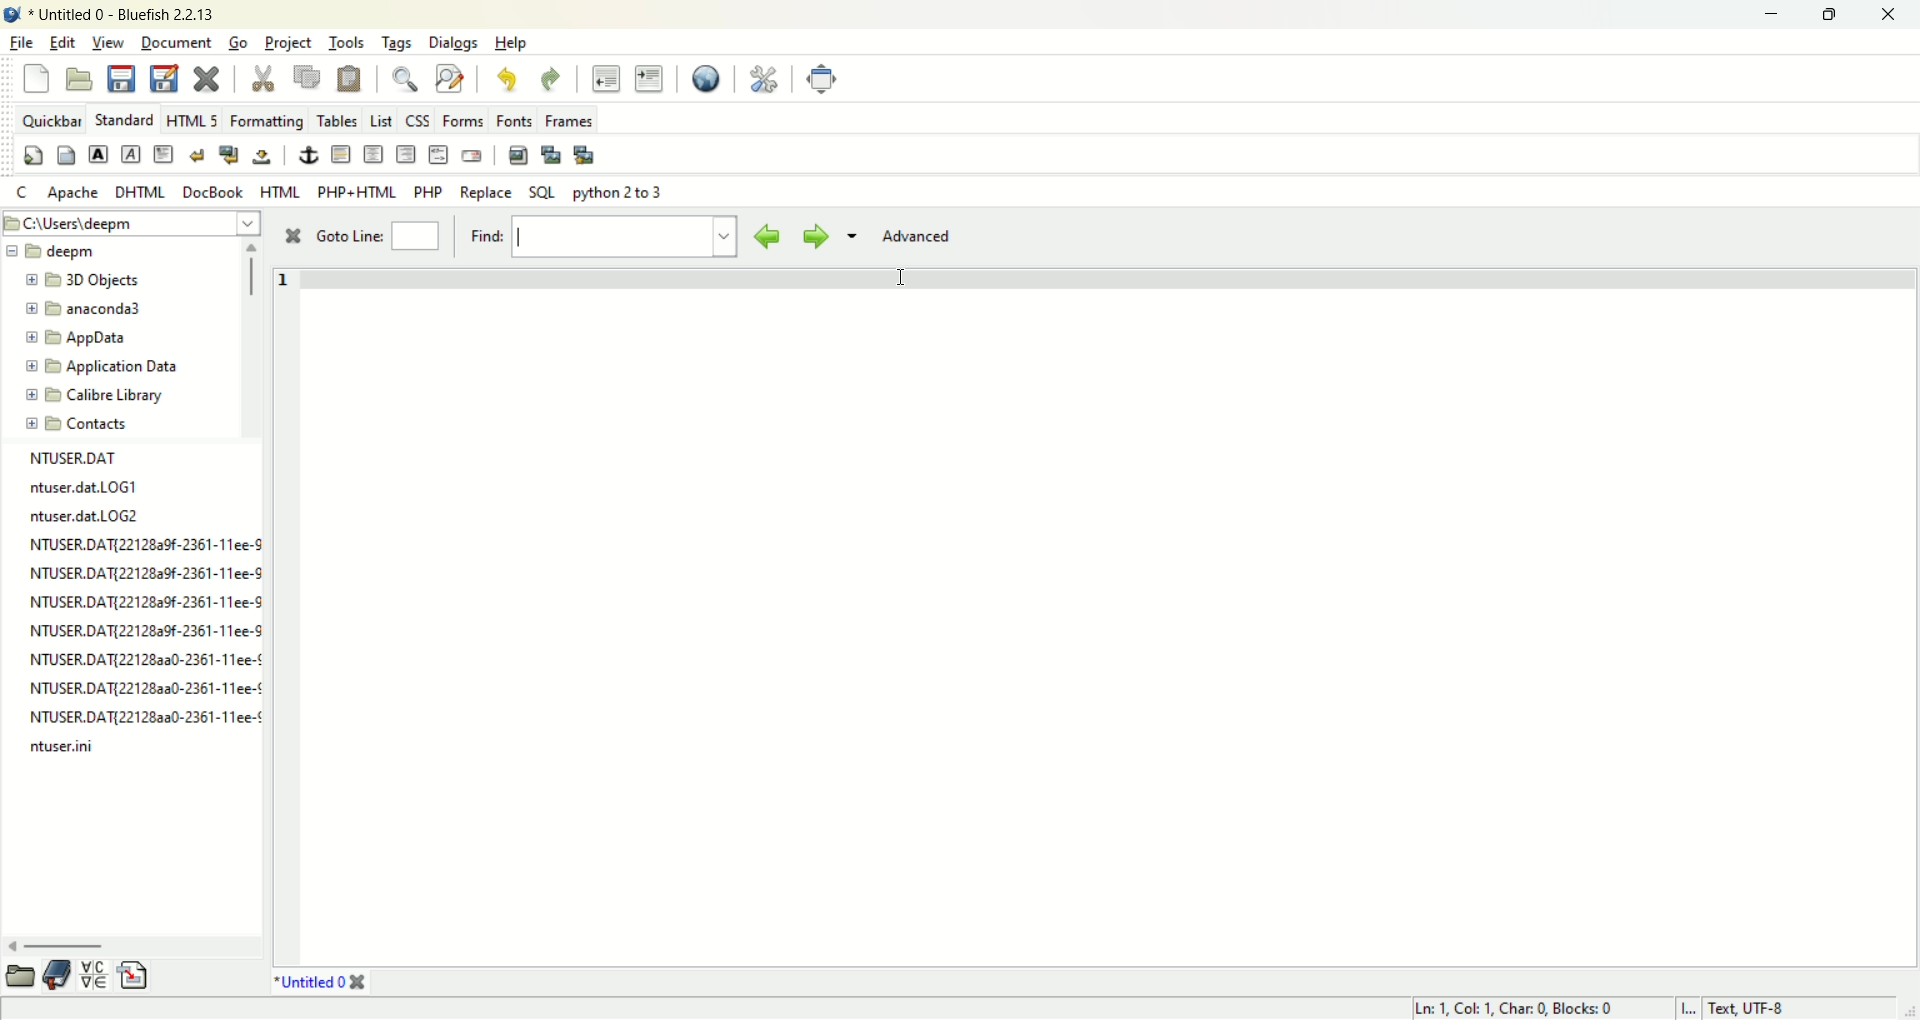 The image size is (1920, 1020). Describe the element at coordinates (339, 156) in the screenshot. I see `horizontal rule` at that location.